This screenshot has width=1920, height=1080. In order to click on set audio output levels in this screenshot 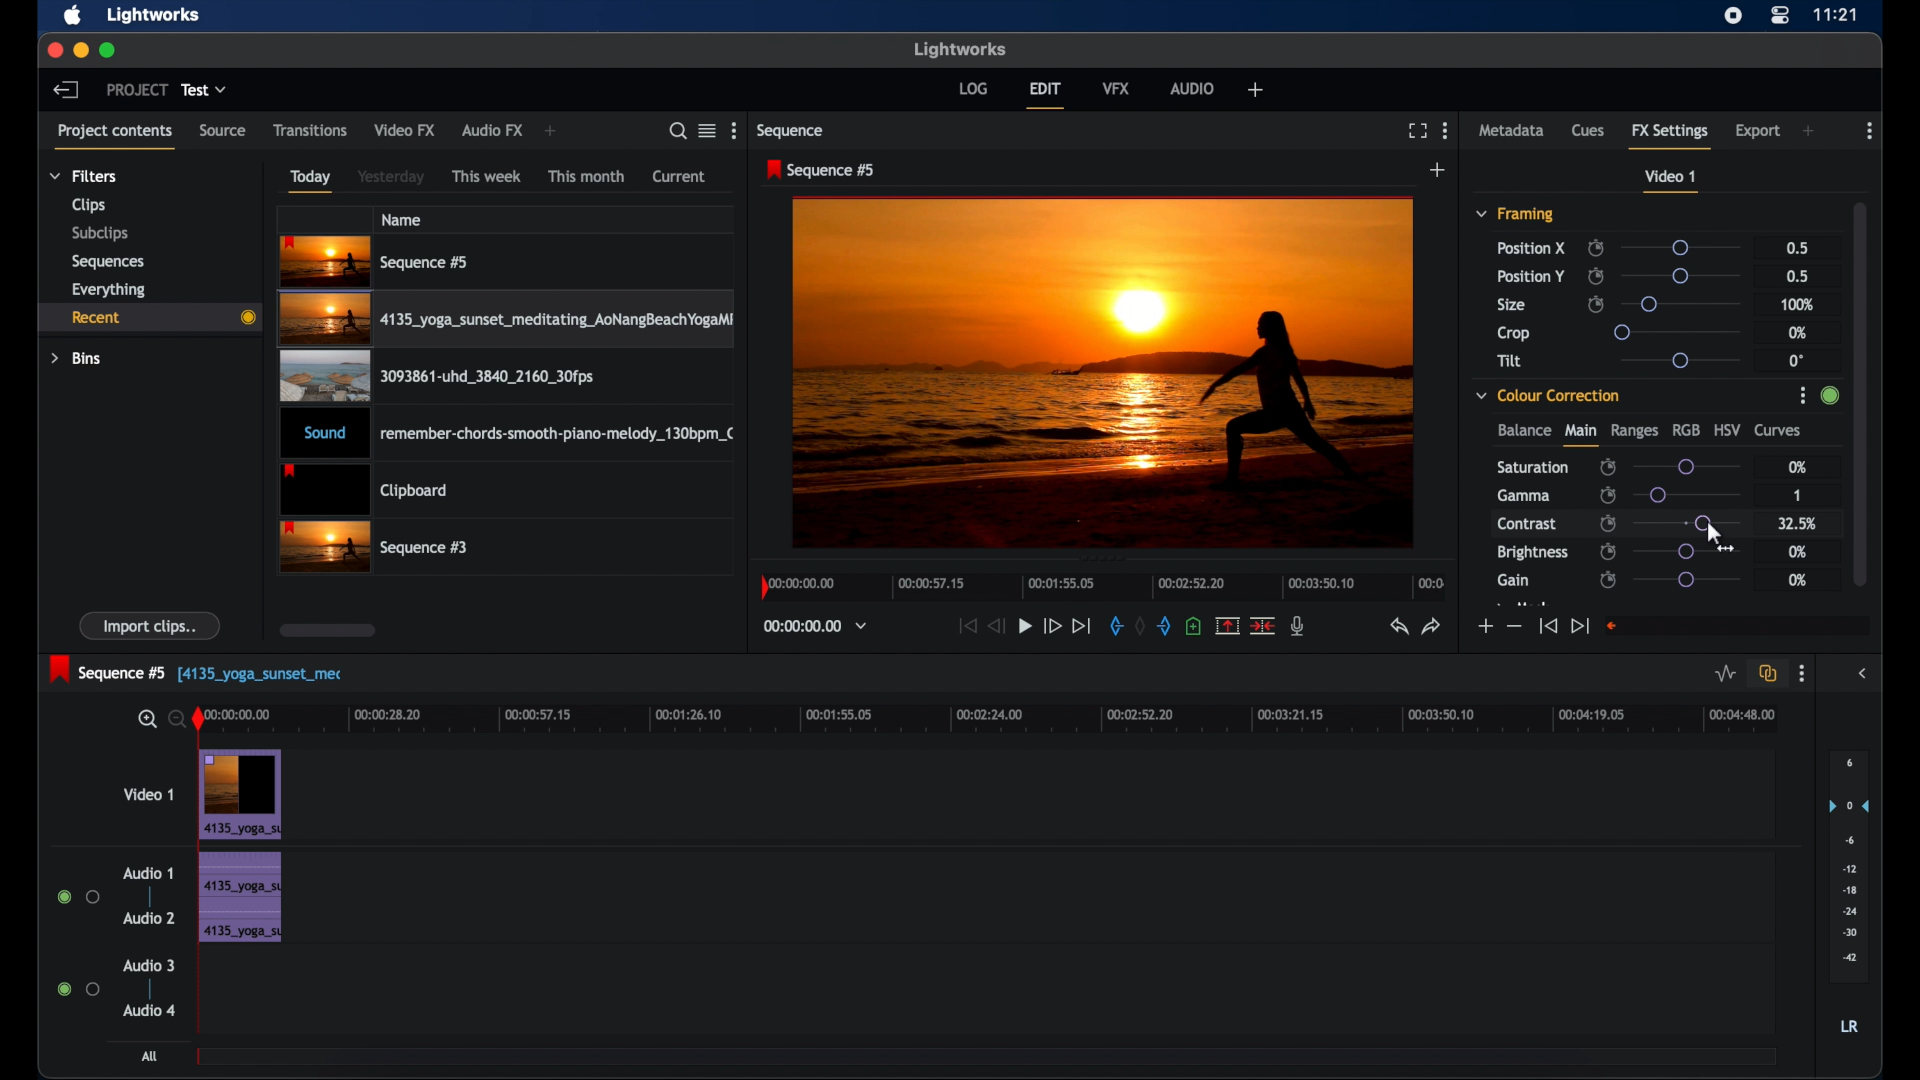, I will do `click(1849, 864)`.